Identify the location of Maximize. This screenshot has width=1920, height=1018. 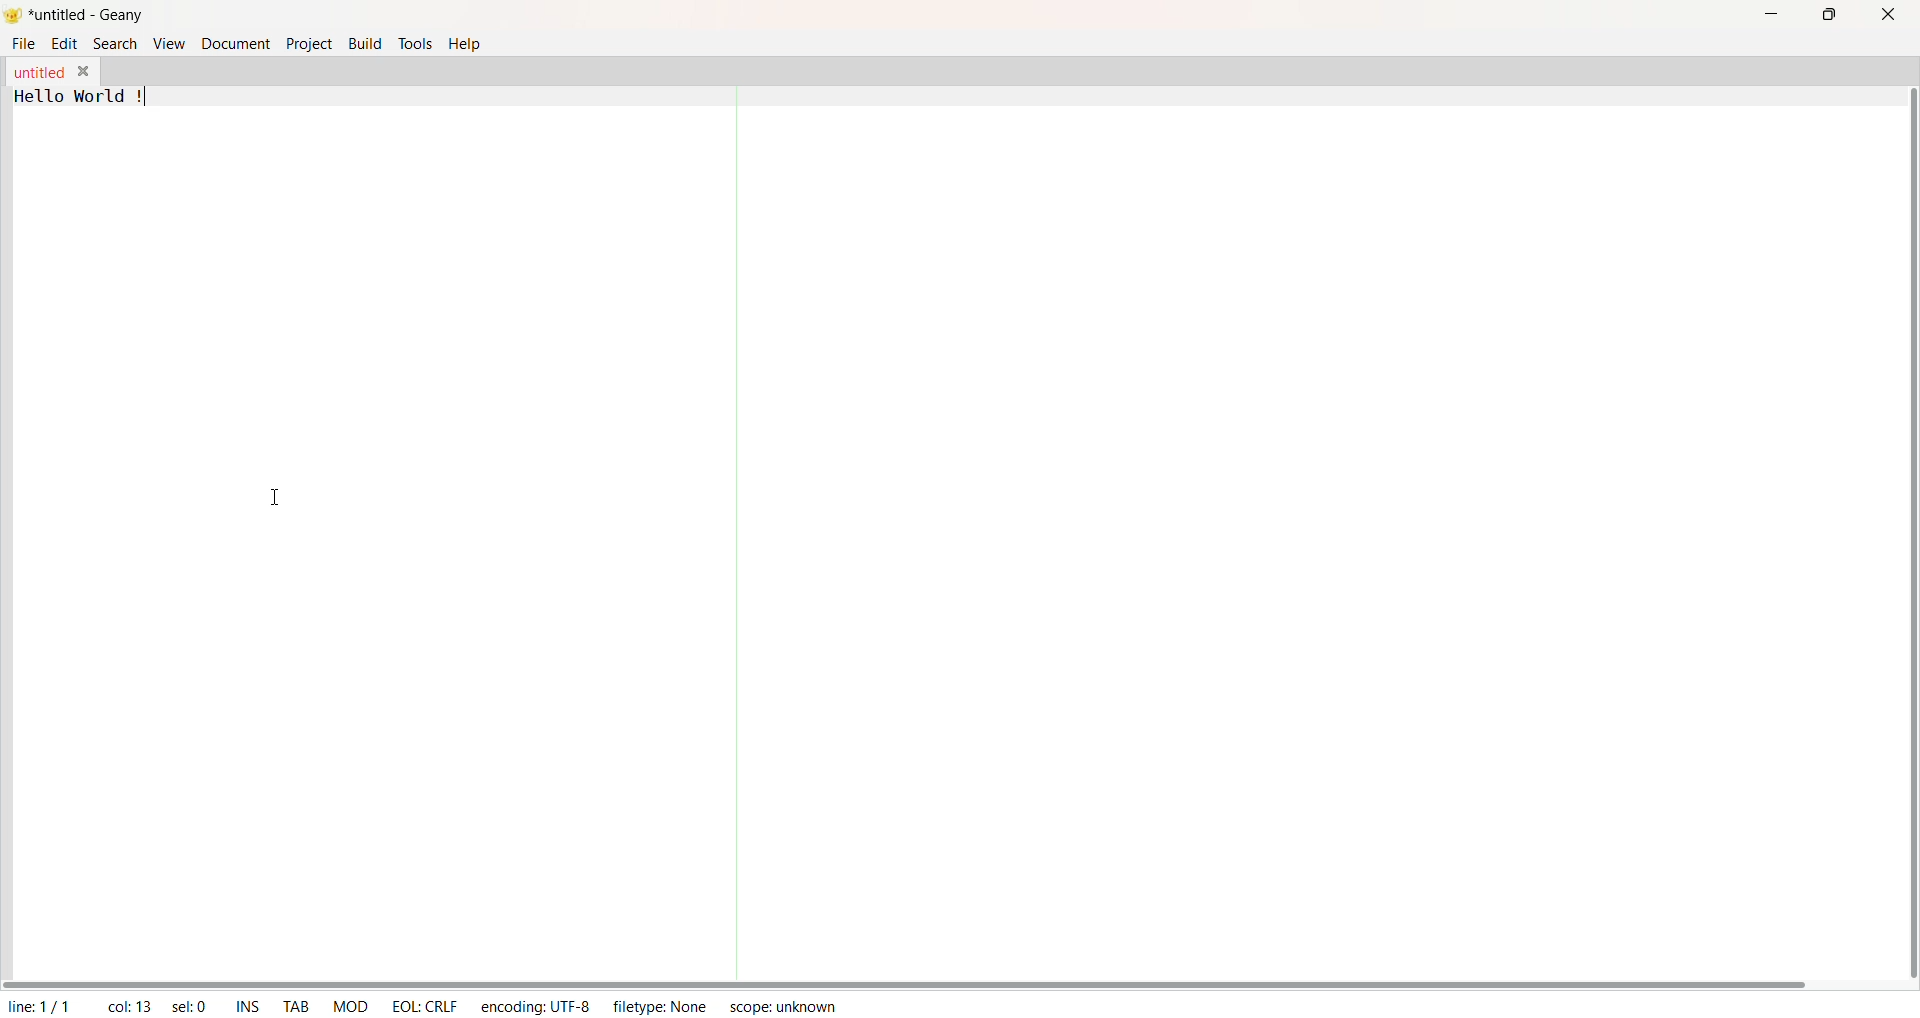
(1828, 15).